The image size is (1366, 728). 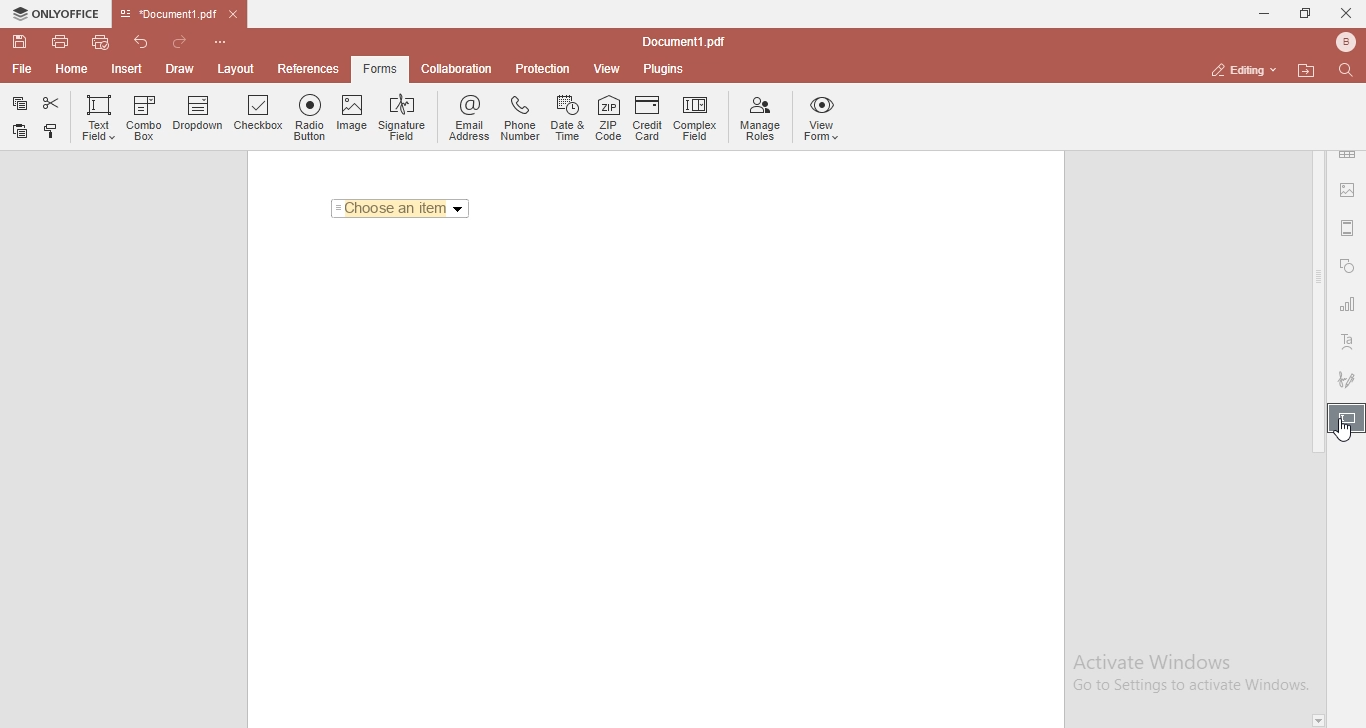 What do you see at coordinates (53, 103) in the screenshot?
I see `cut` at bounding box center [53, 103].